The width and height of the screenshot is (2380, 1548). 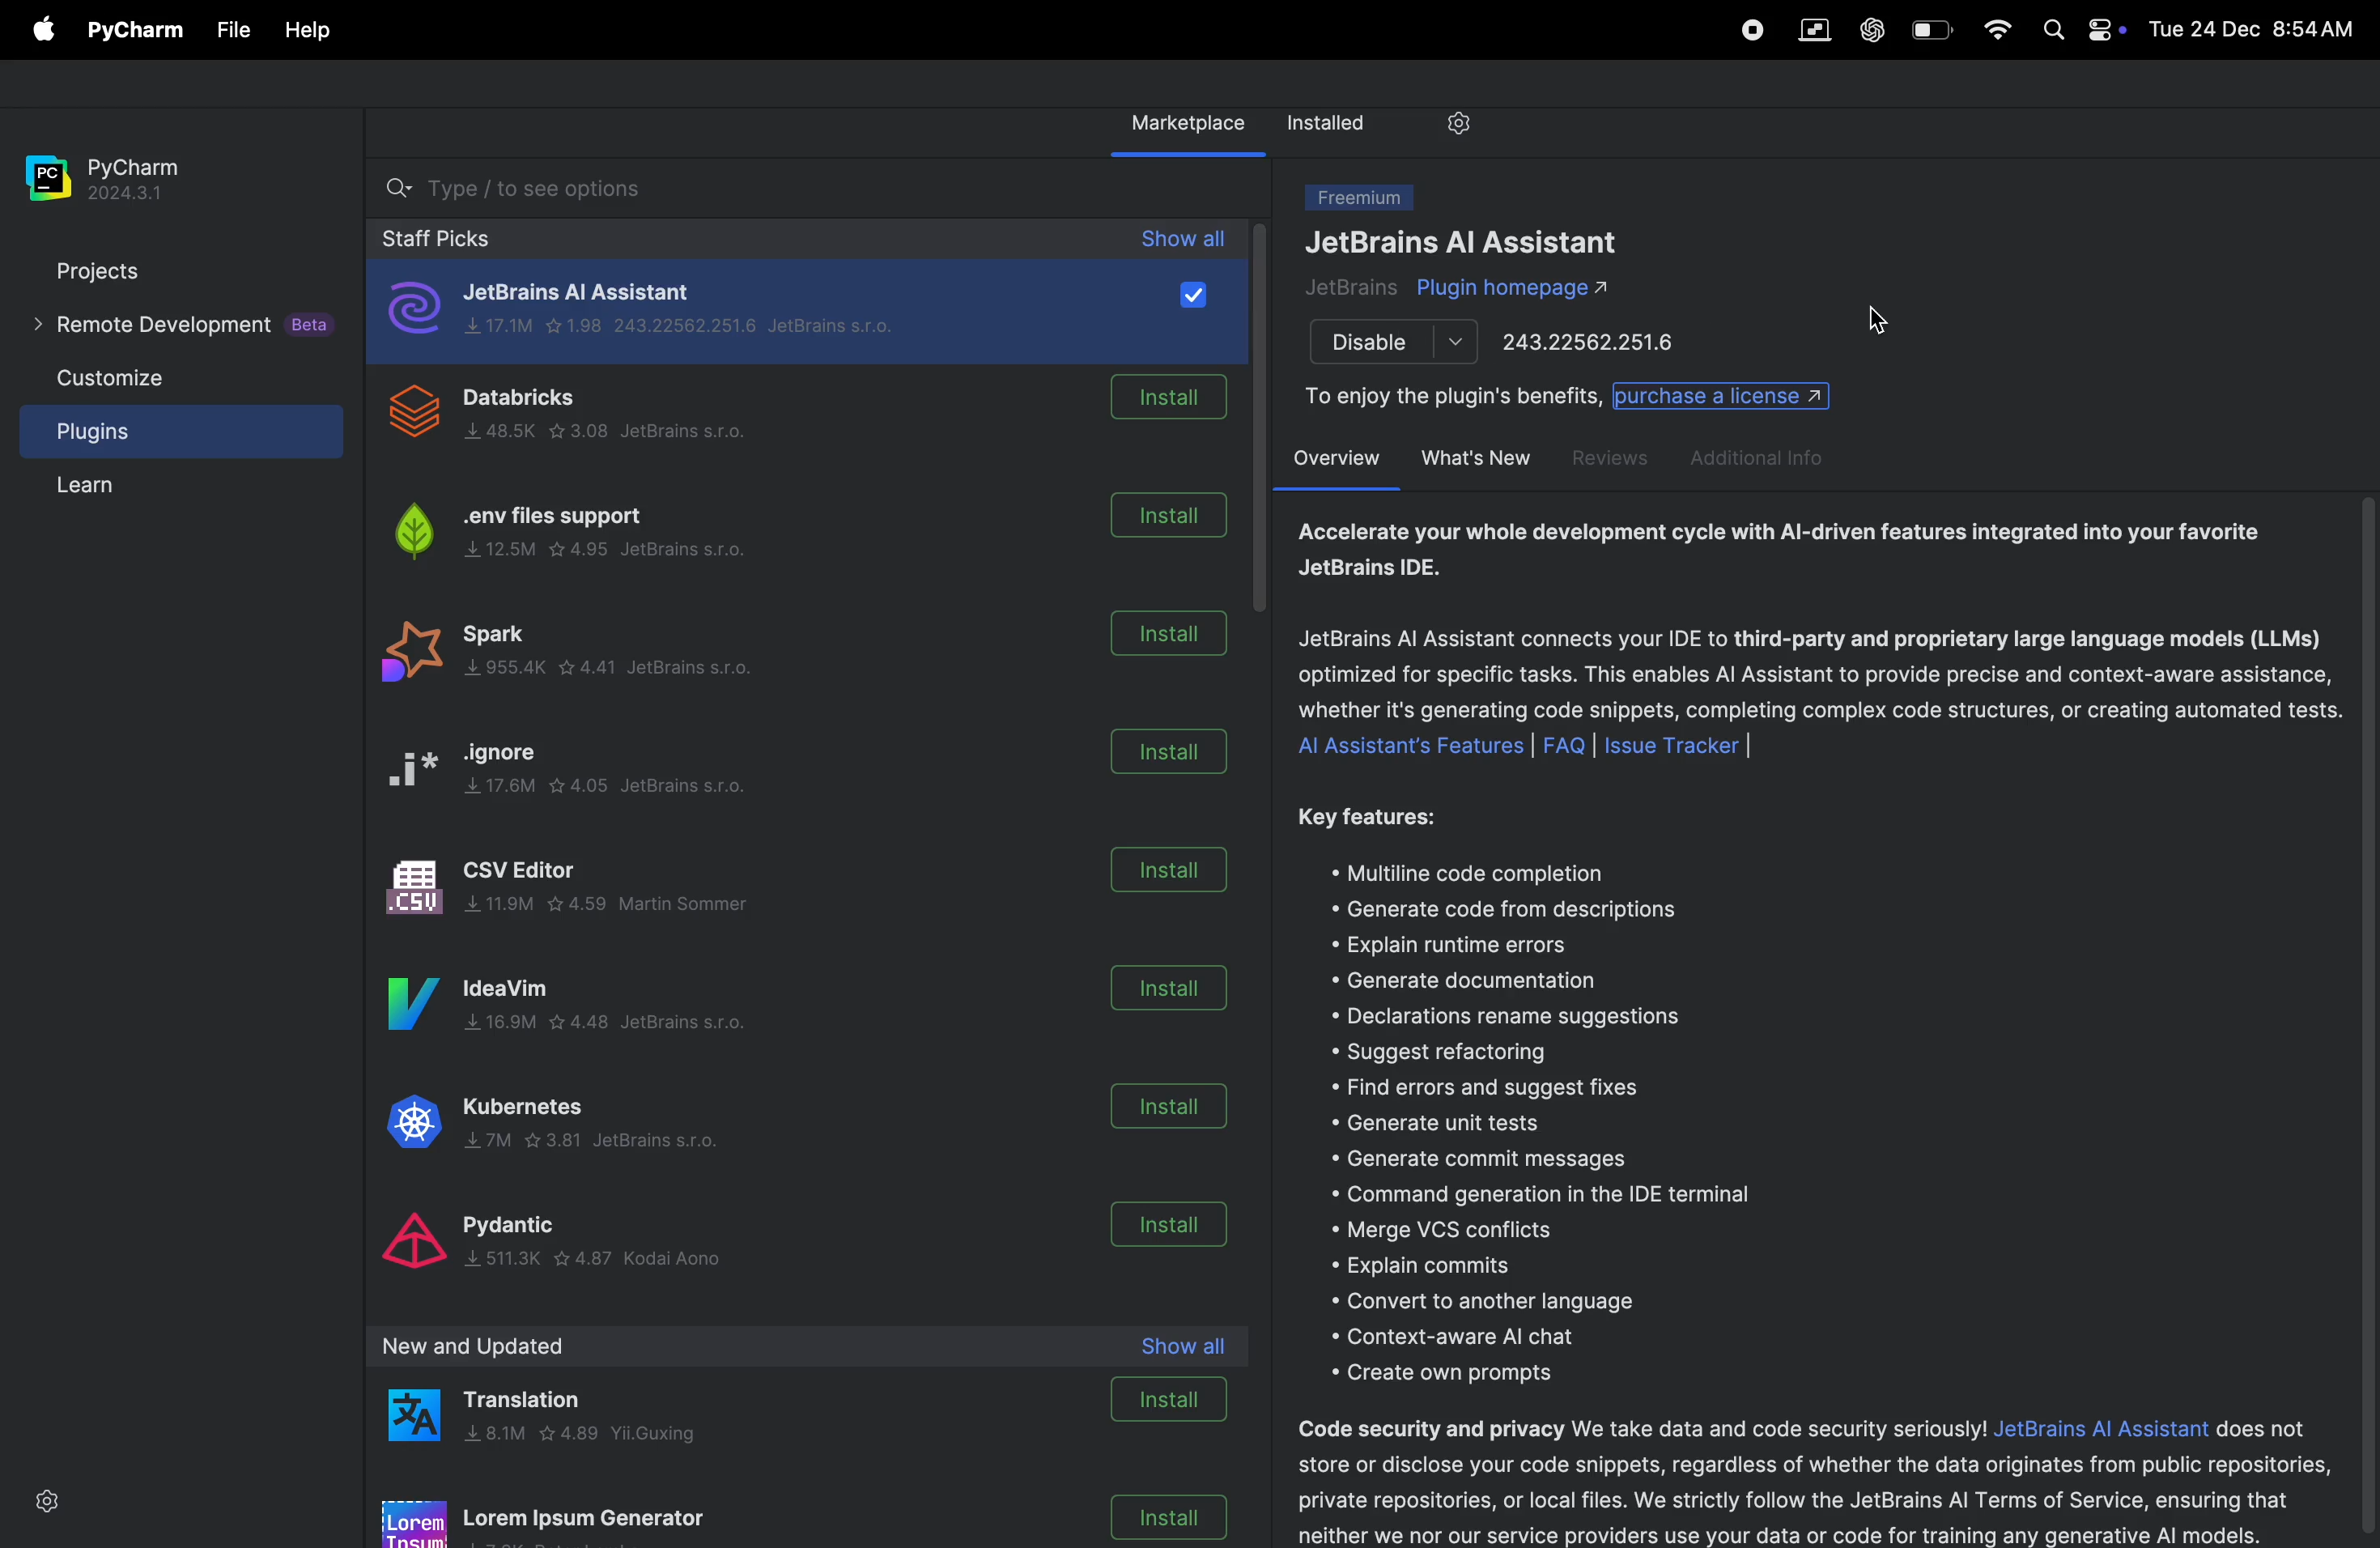 What do you see at coordinates (131, 31) in the screenshot?
I see `pycharm` at bounding box center [131, 31].